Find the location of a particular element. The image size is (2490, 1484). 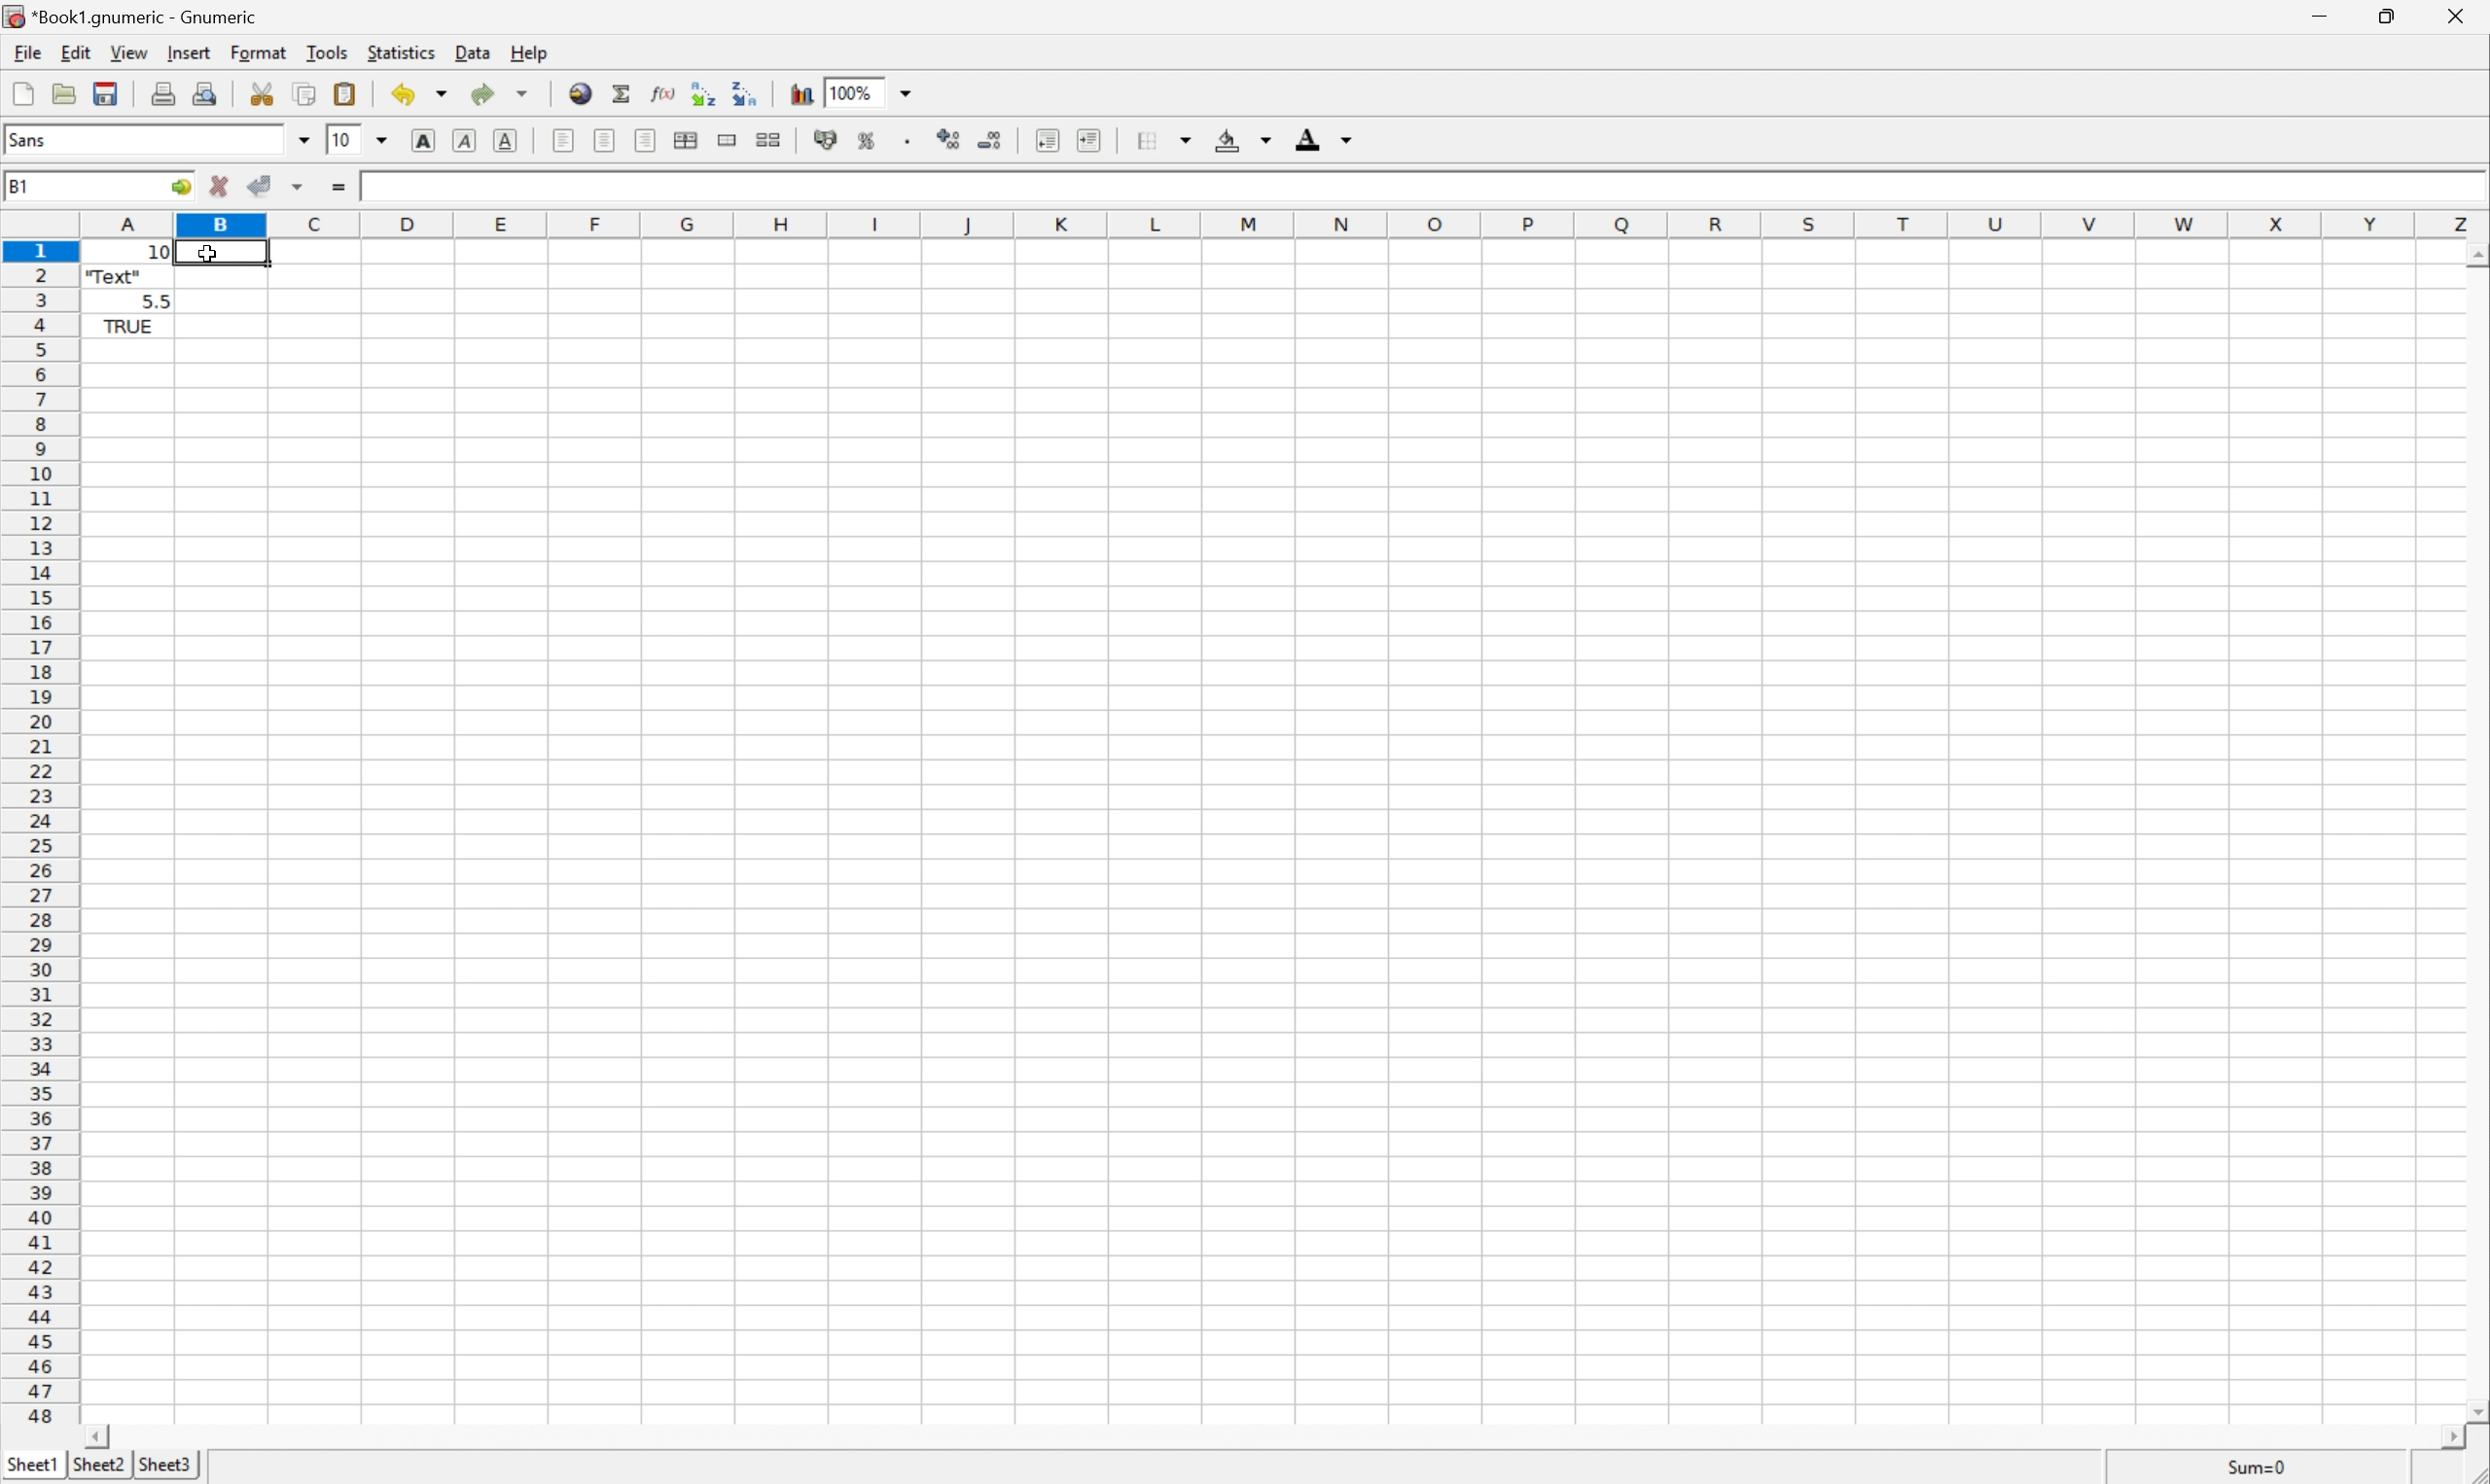

Statistics is located at coordinates (400, 51).